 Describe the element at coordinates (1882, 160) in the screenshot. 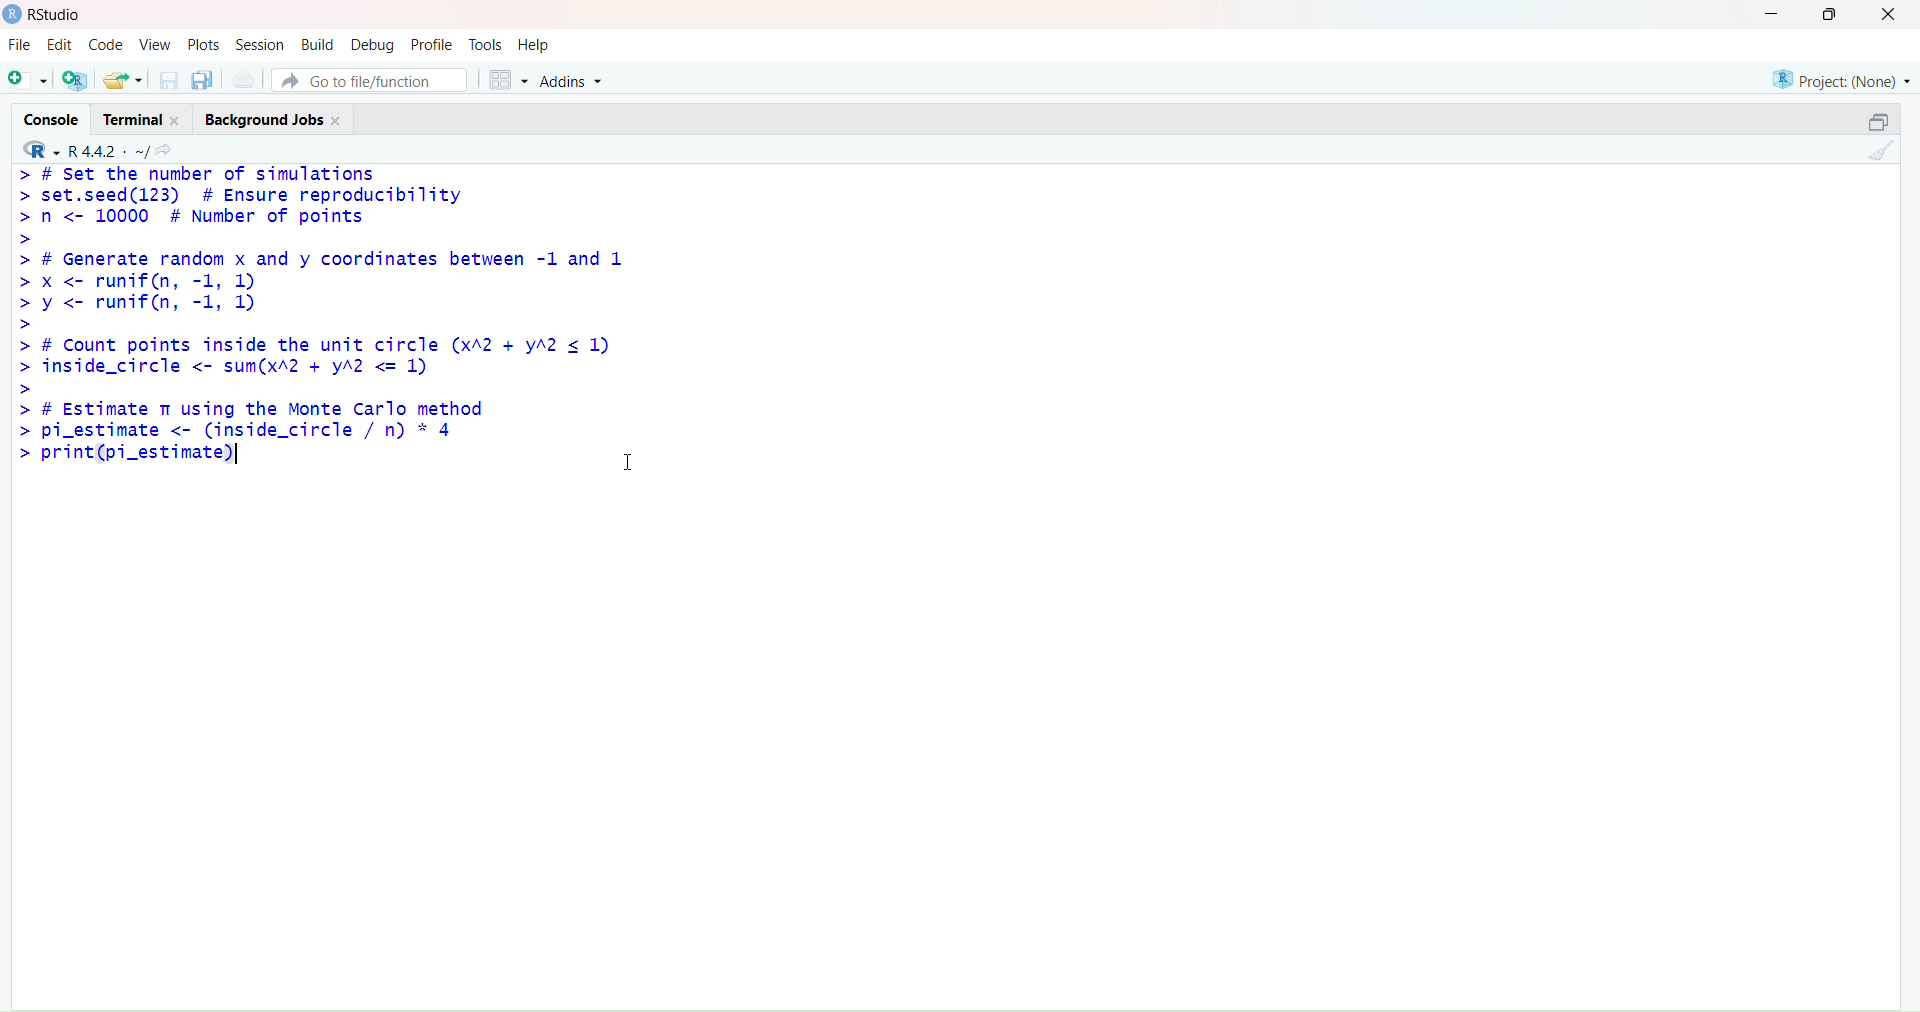

I see `Clear Console (Ctrl + L)` at that location.